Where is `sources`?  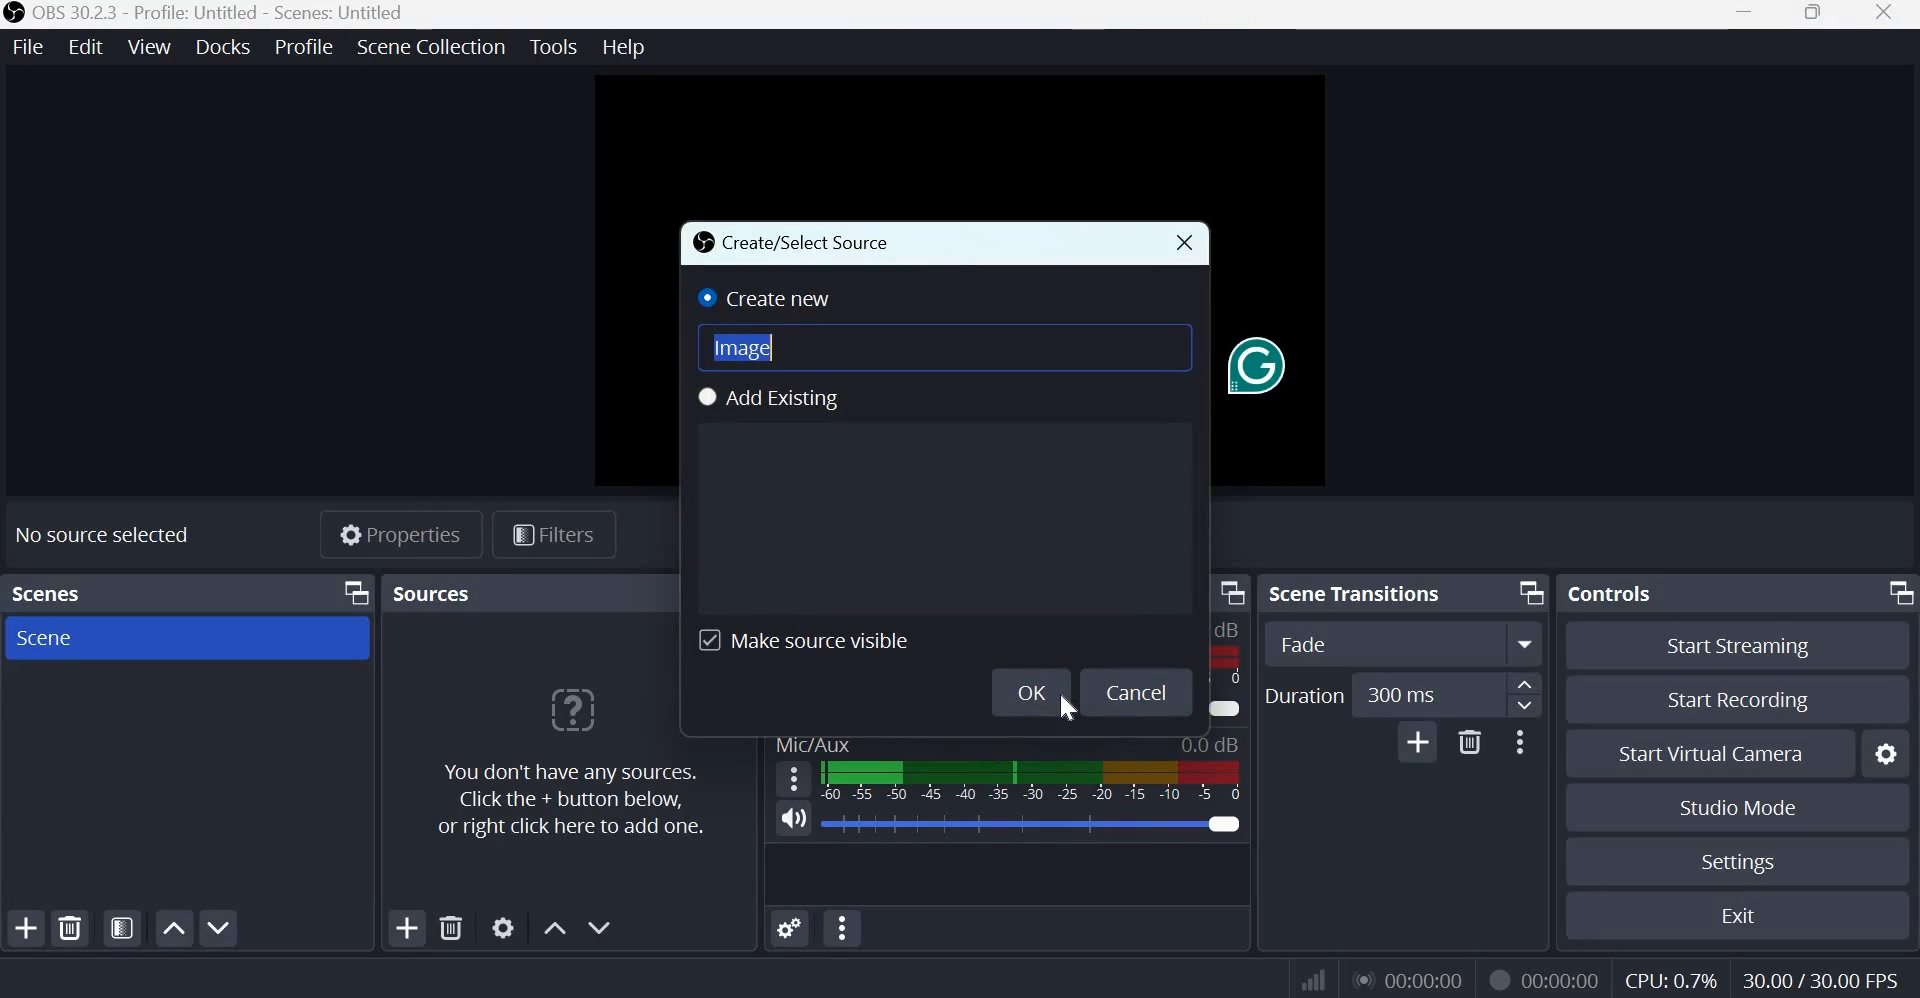
sources is located at coordinates (451, 593).